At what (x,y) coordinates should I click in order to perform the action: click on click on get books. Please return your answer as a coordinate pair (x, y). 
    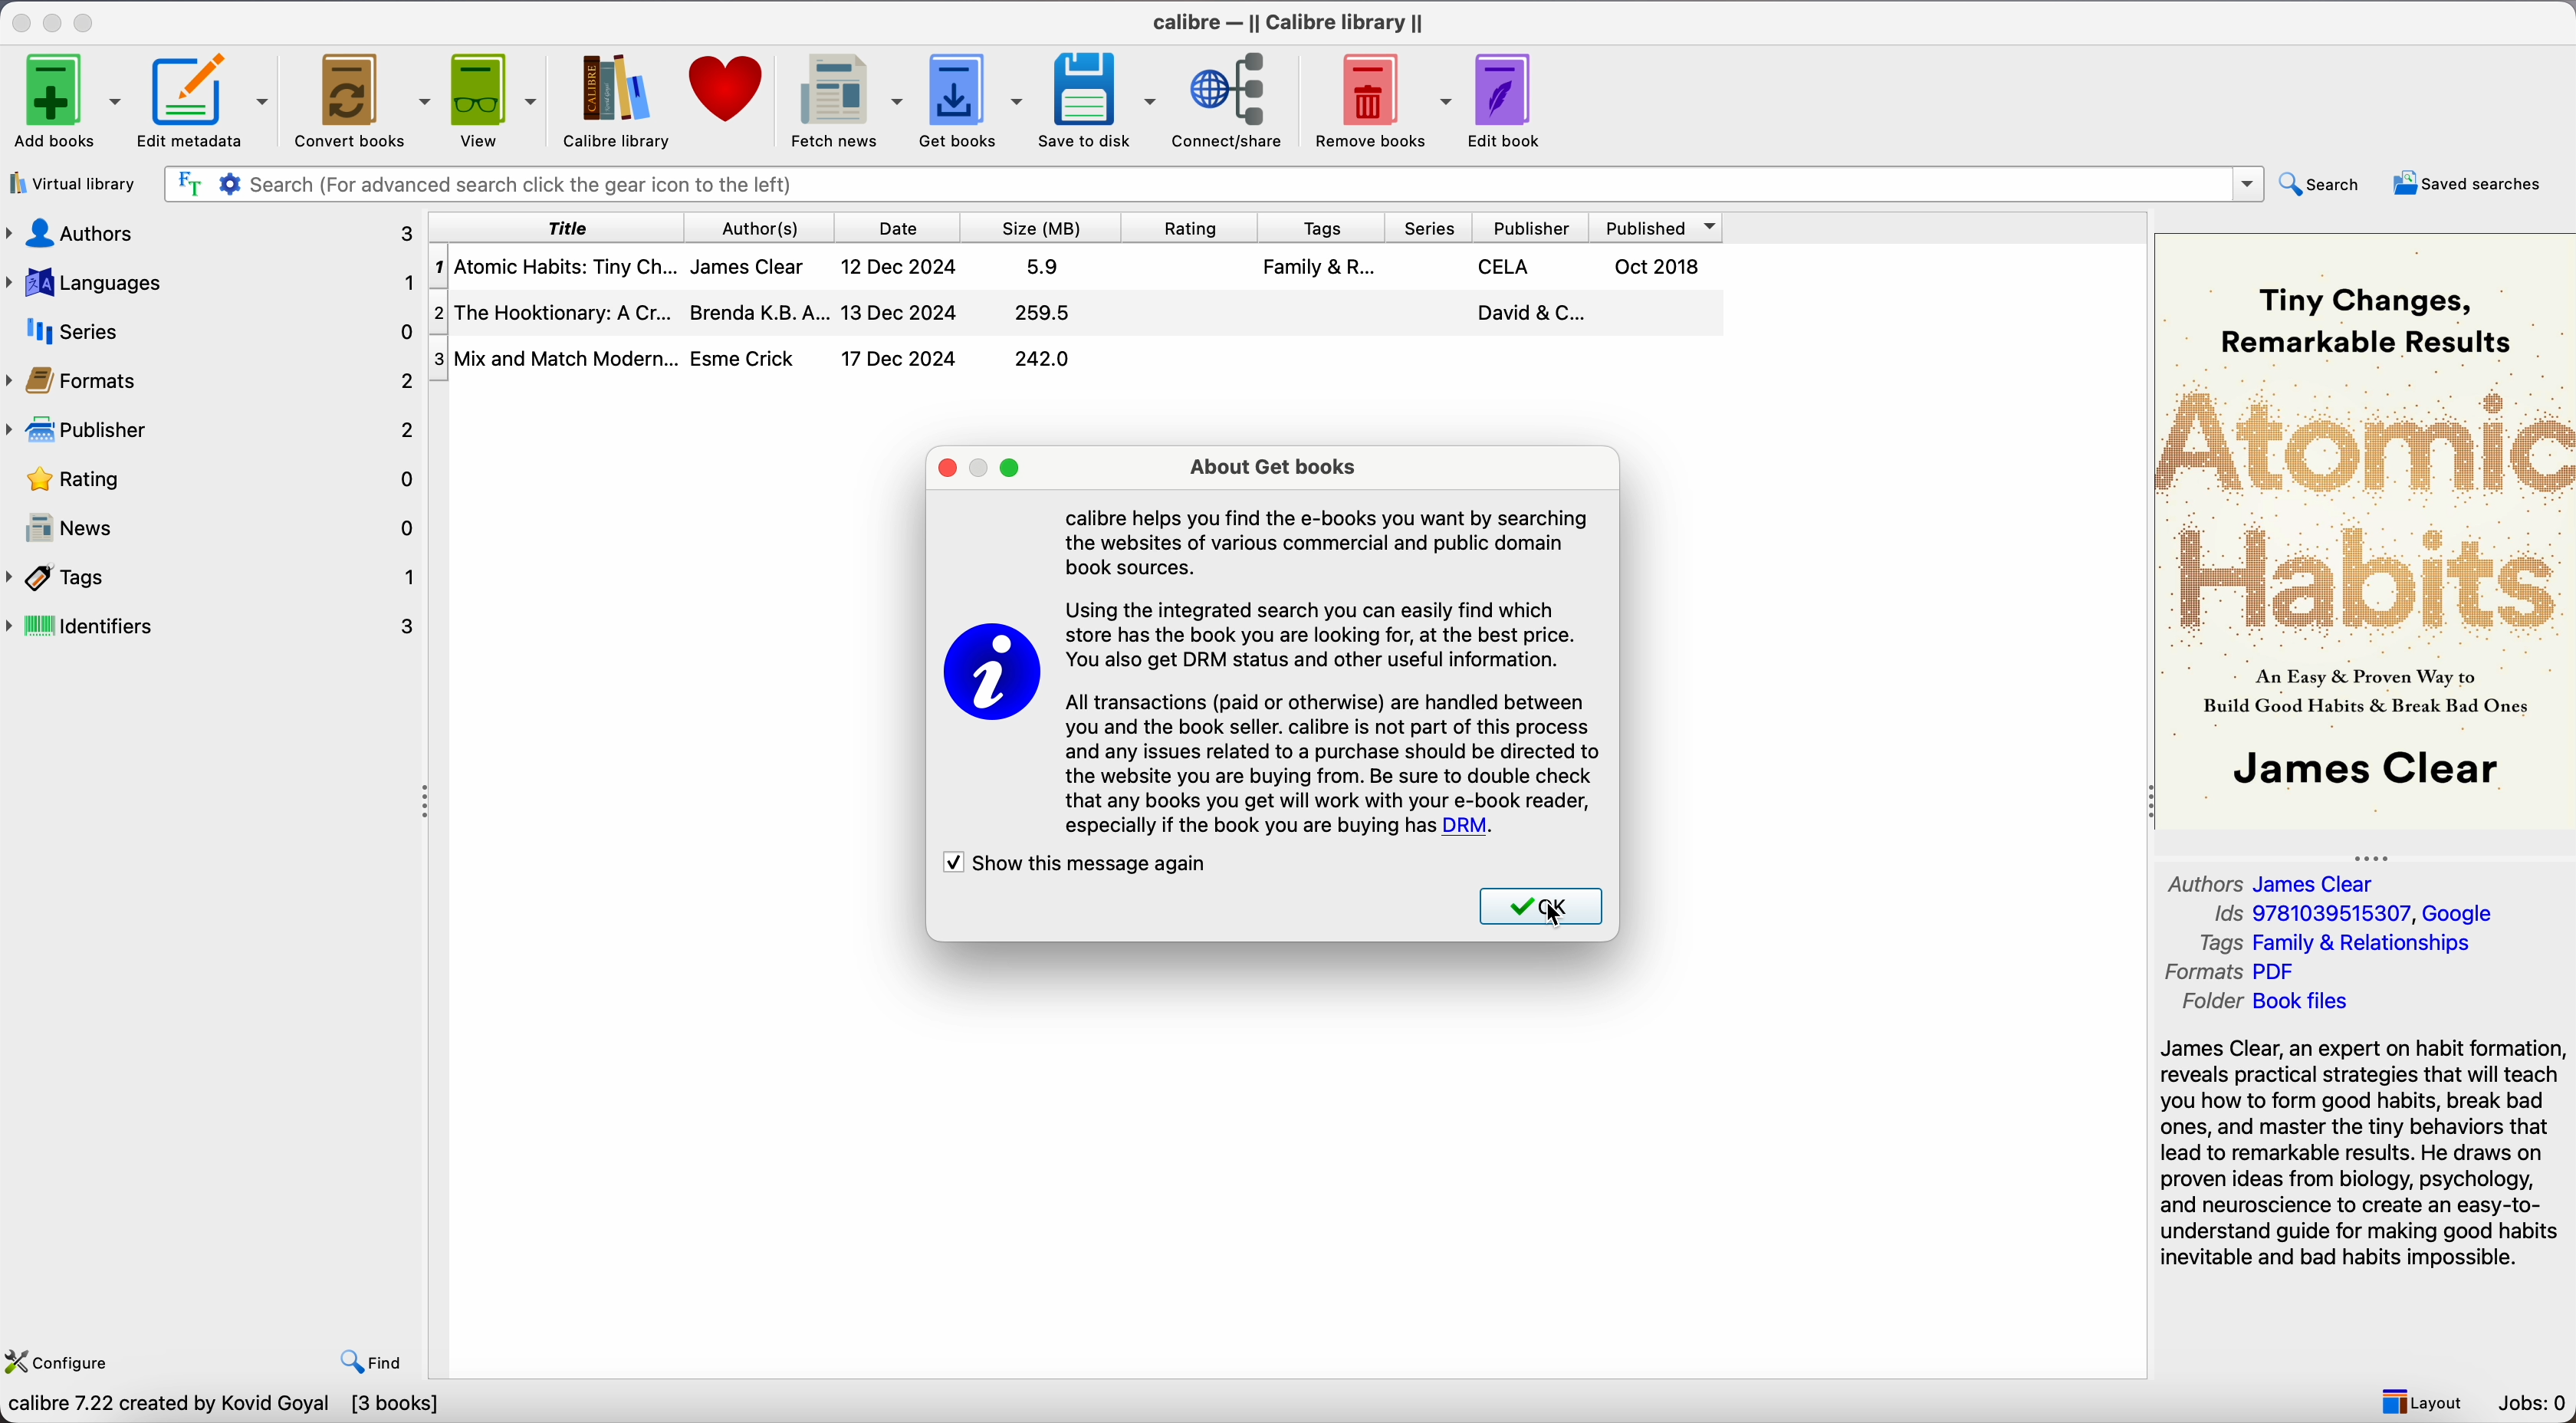
    Looking at the image, I should click on (966, 101).